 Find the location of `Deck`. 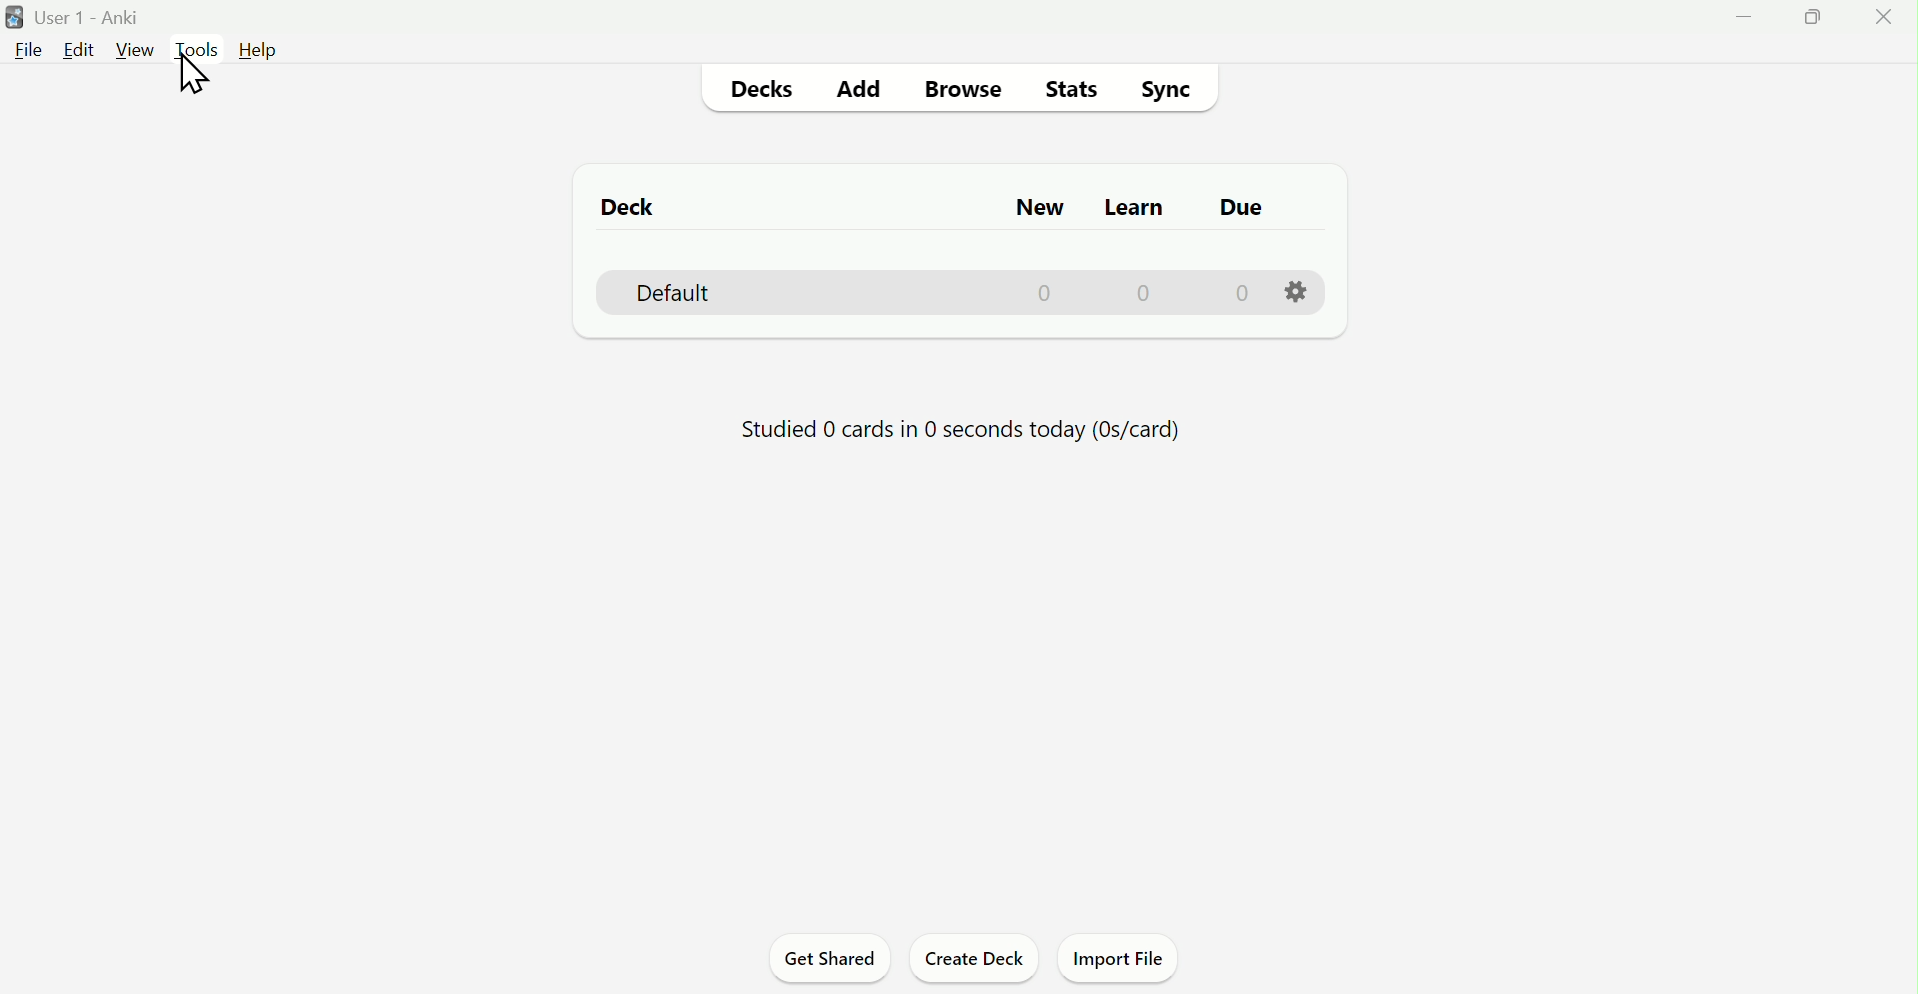

Deck is located at coordinates (646, 205).